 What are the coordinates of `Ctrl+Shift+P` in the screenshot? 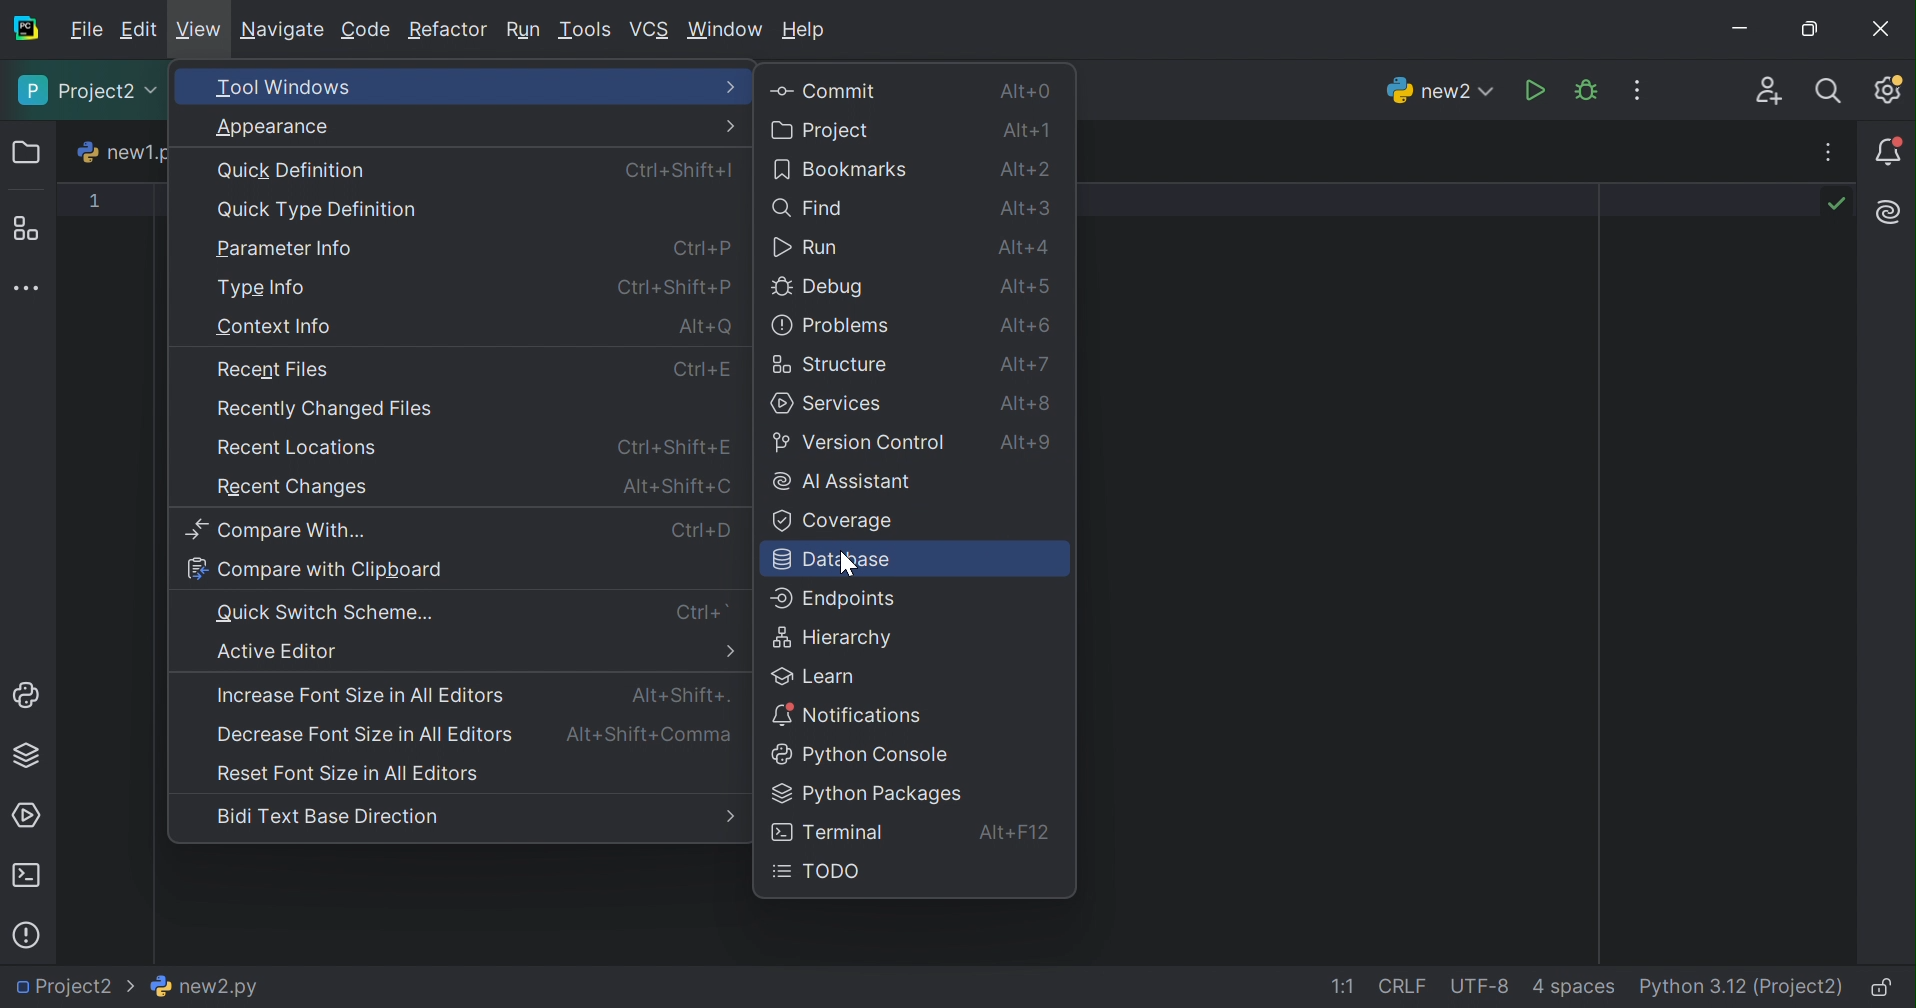 It's located at (673, 287).